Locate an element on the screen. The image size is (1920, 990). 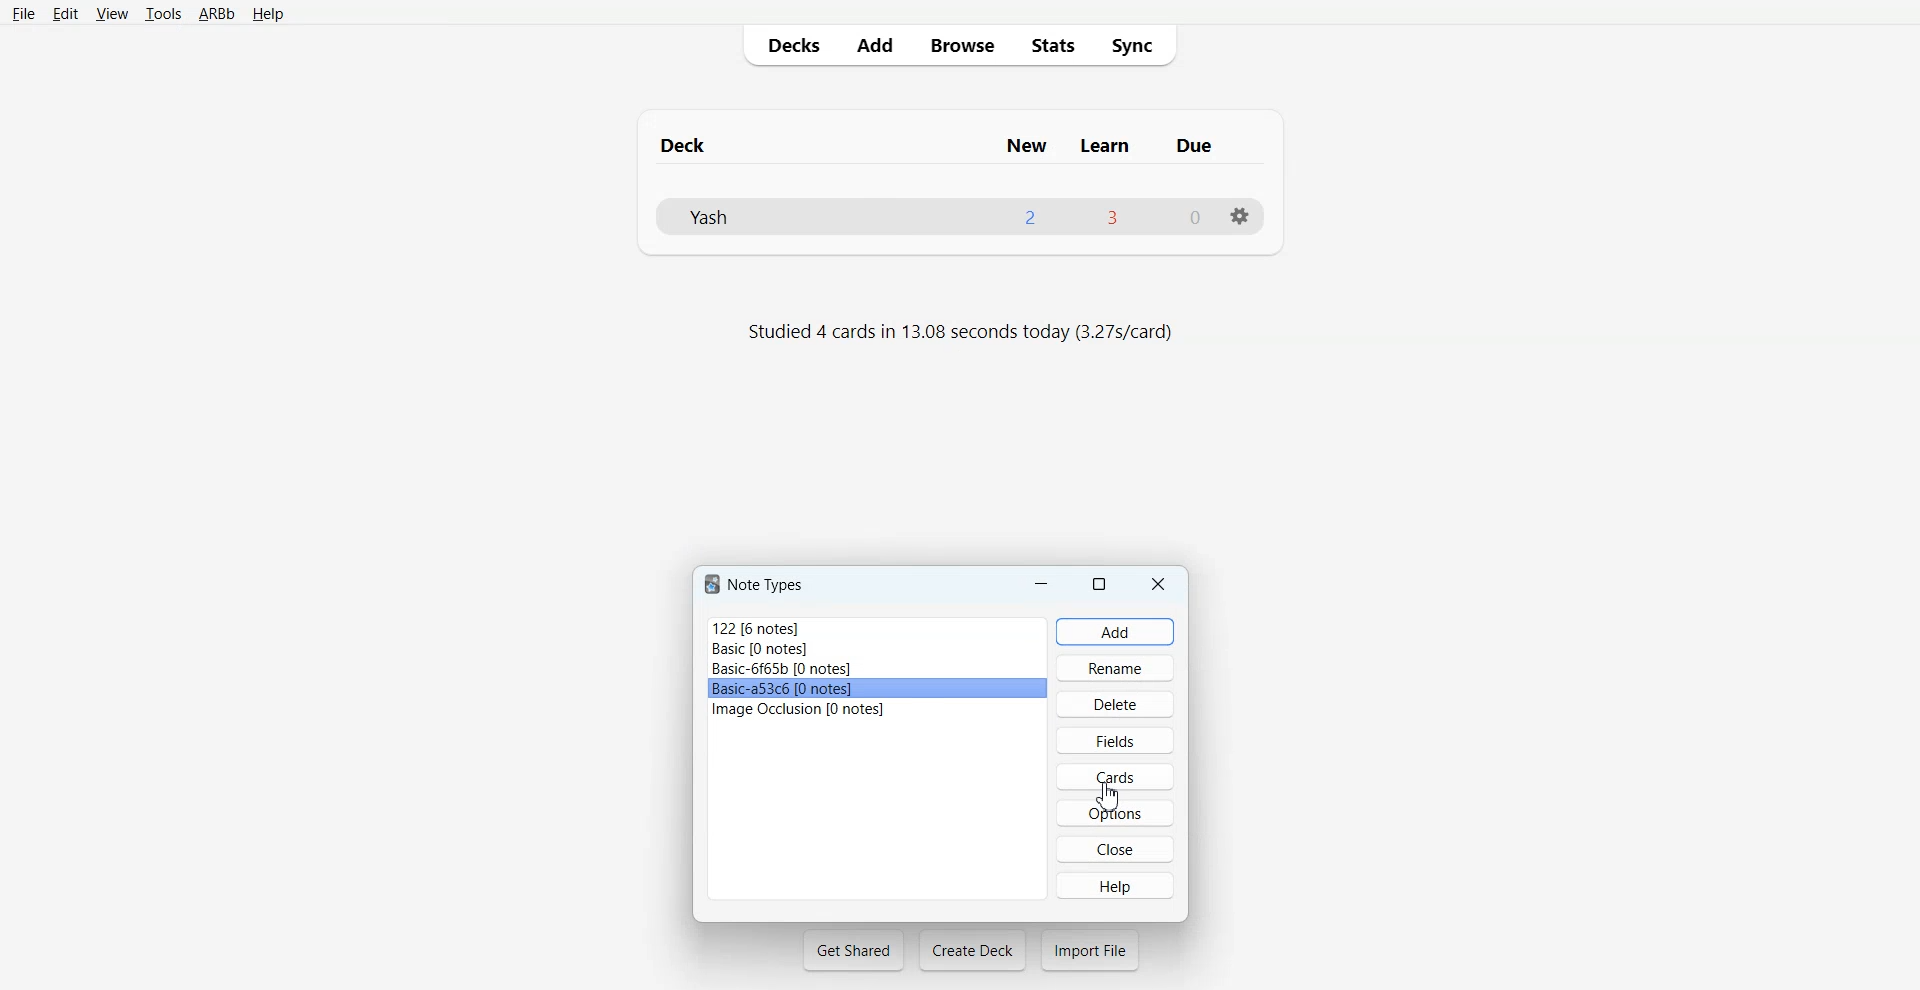
Get Shared is located at coordinates (854, 950).